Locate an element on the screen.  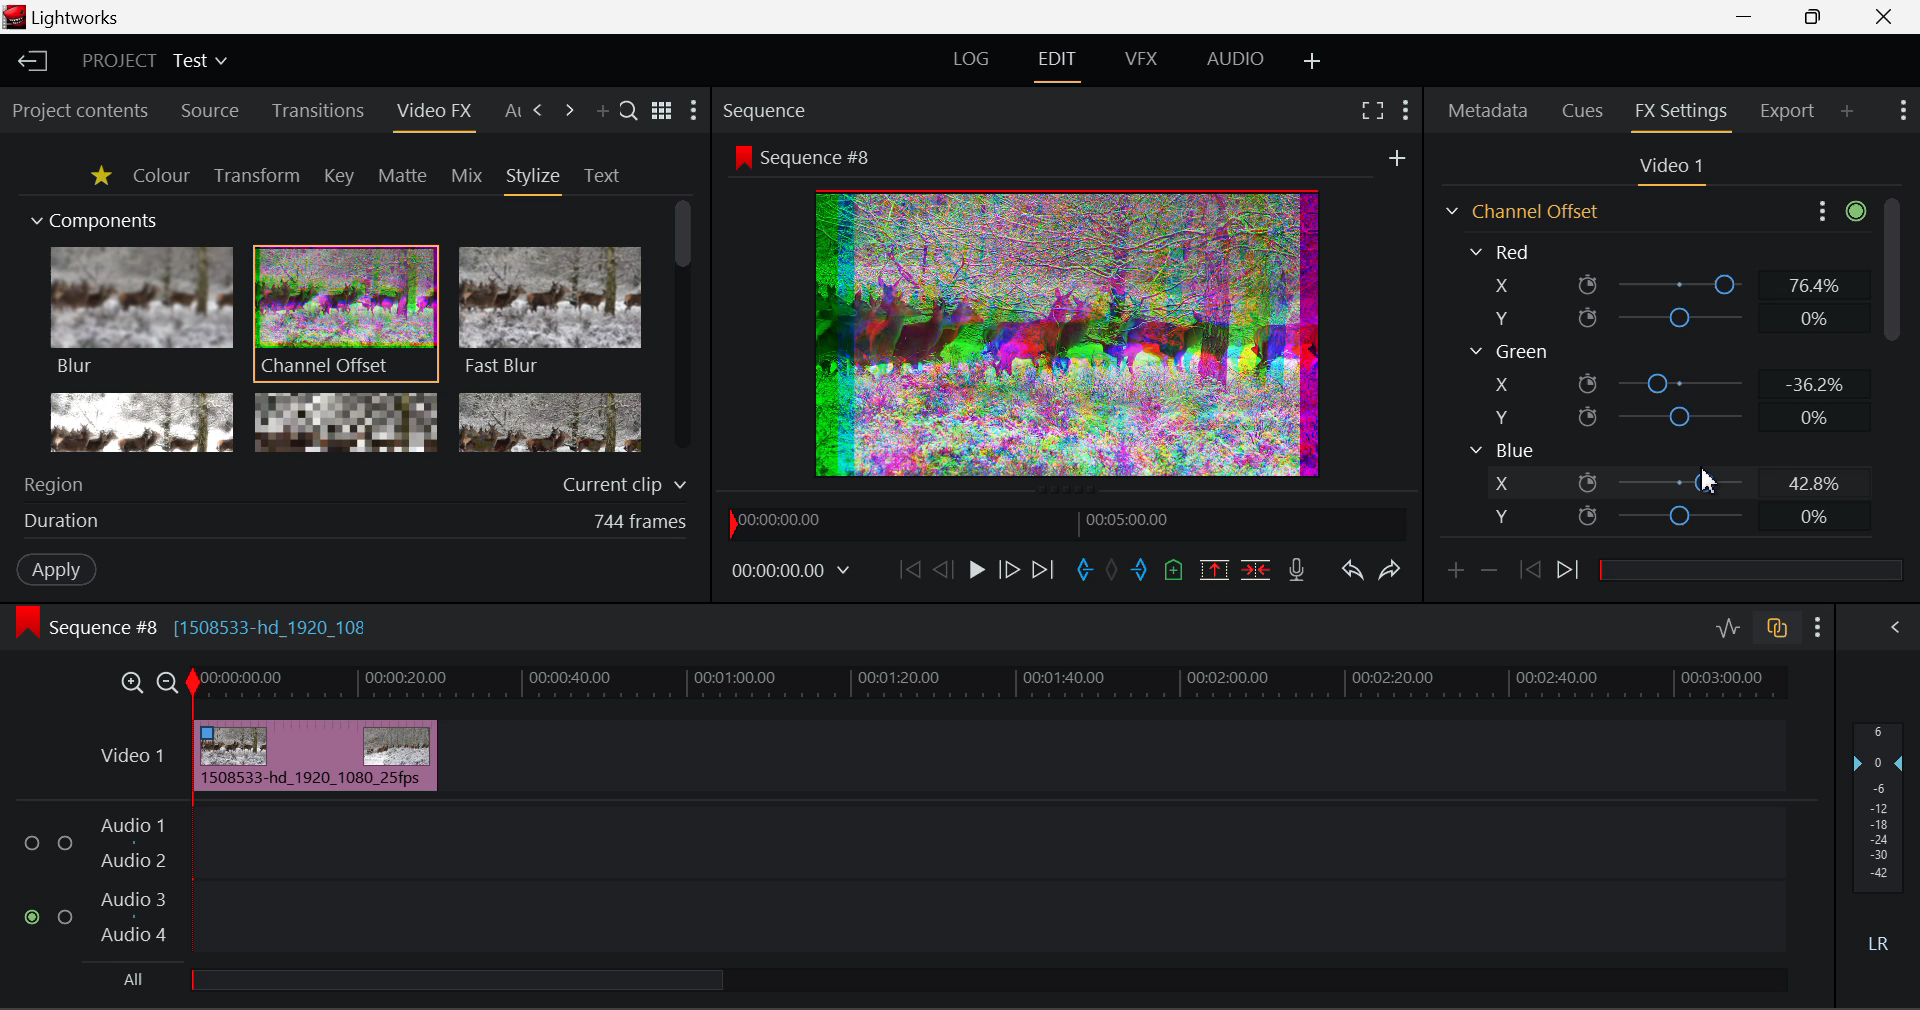
Toggle Audio Levels Editing is located at coordinates (1730, 629).